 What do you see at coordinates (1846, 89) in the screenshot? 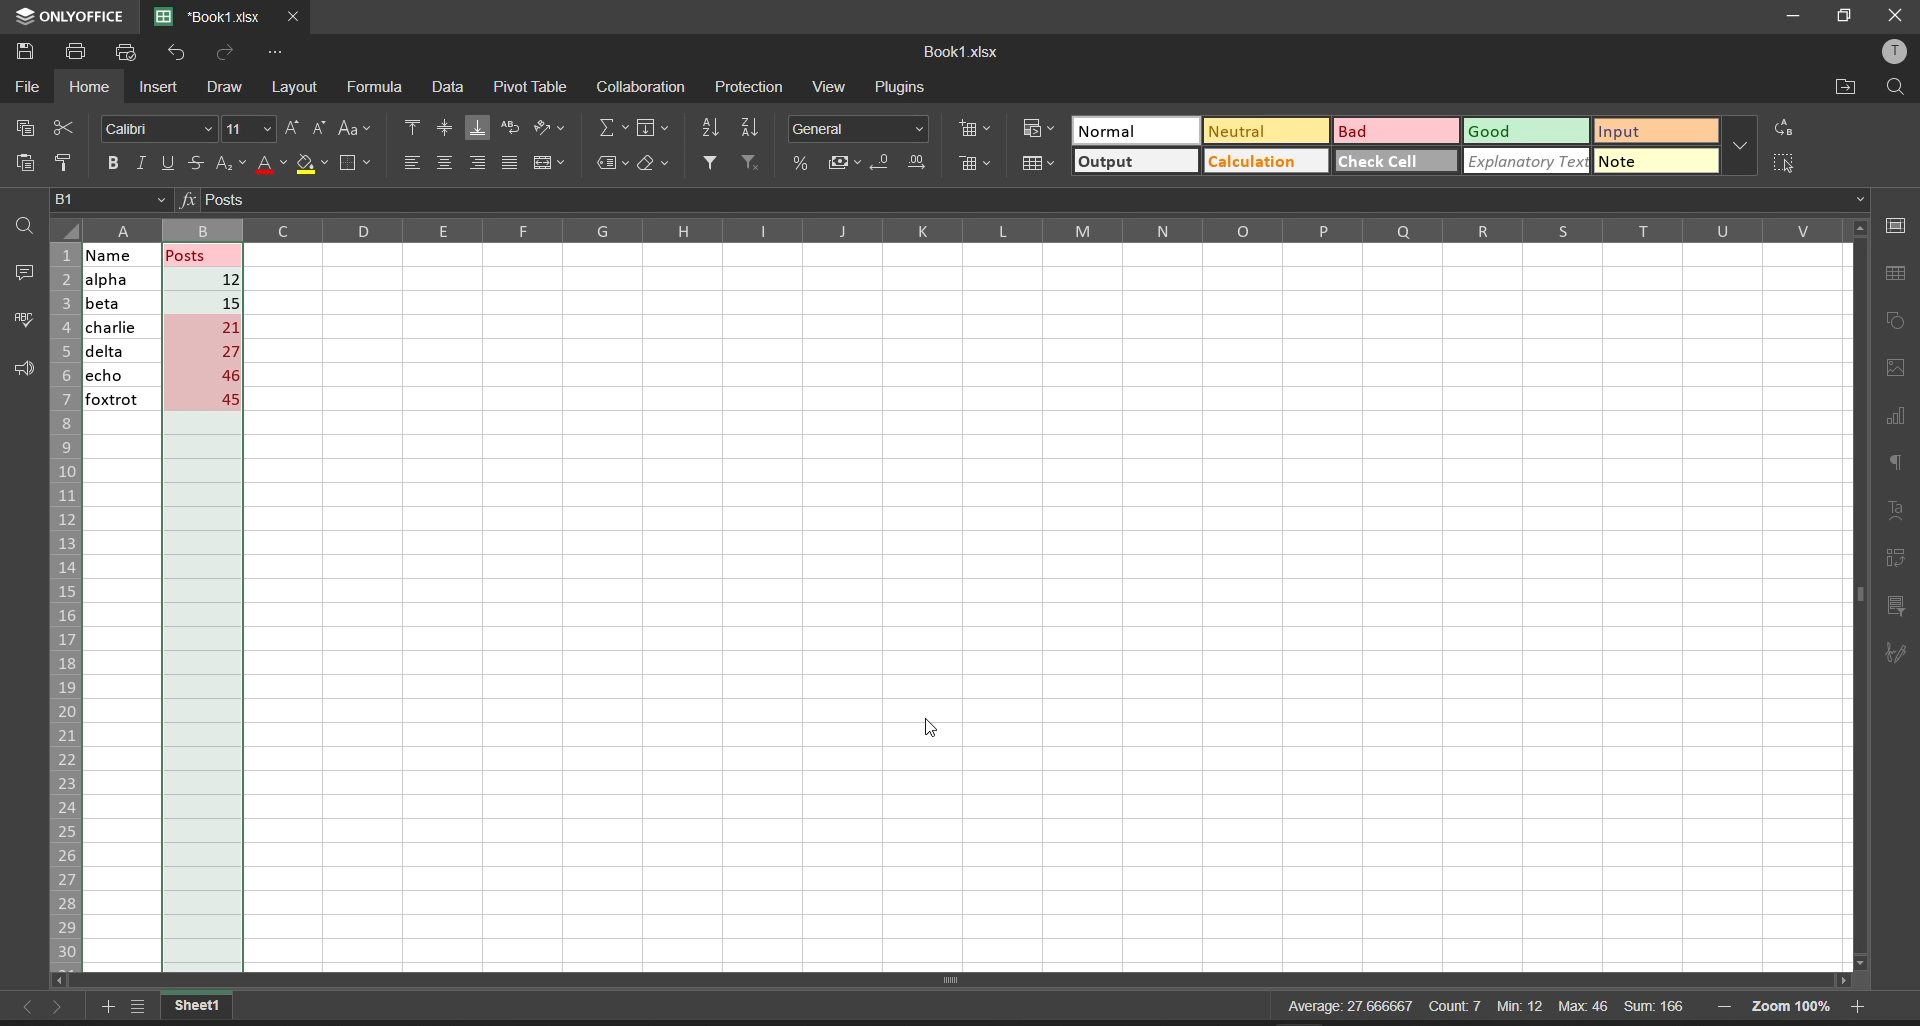
I see `open file location` at bounding box center [1846, 89].